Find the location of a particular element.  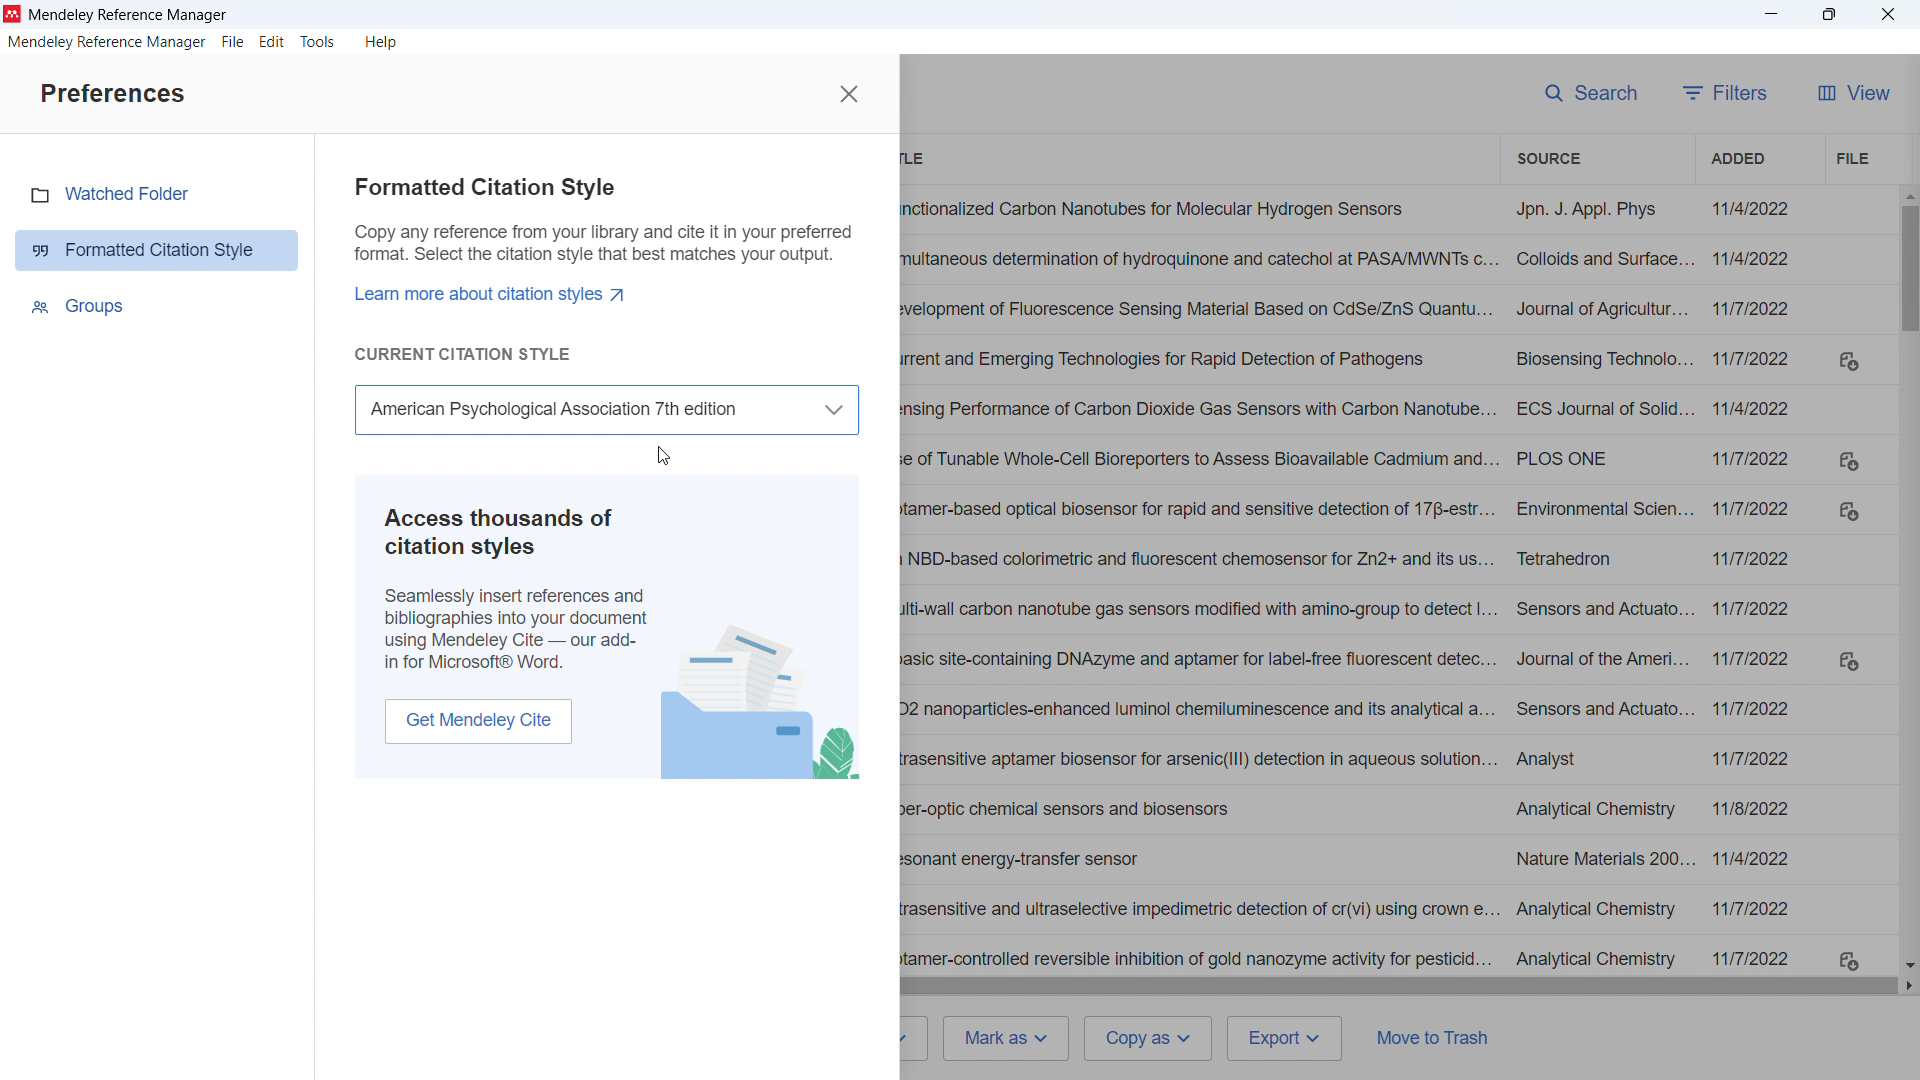

Help tip on accessing thousands of citation styles is located at coordinates (518, 590).